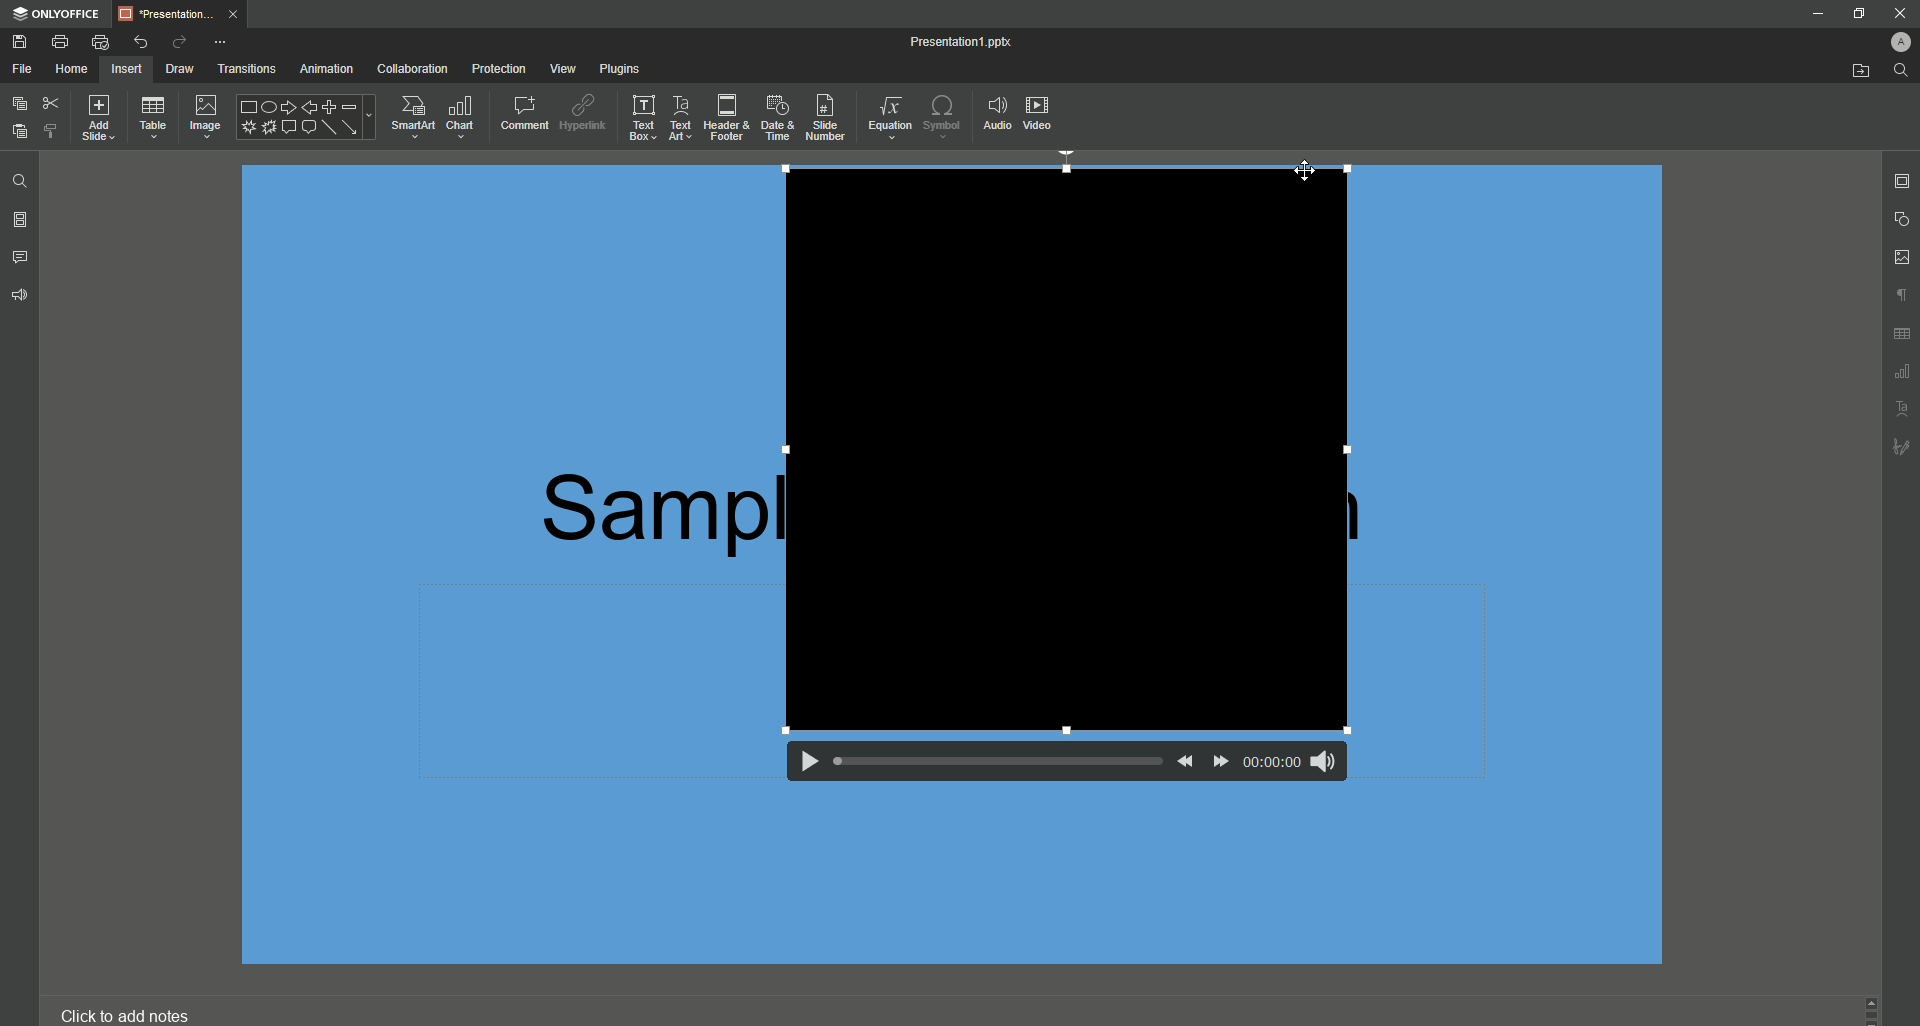  Describe the element at coordinates (780, 119) in the screenshot. I see `Date and Time` at that location.